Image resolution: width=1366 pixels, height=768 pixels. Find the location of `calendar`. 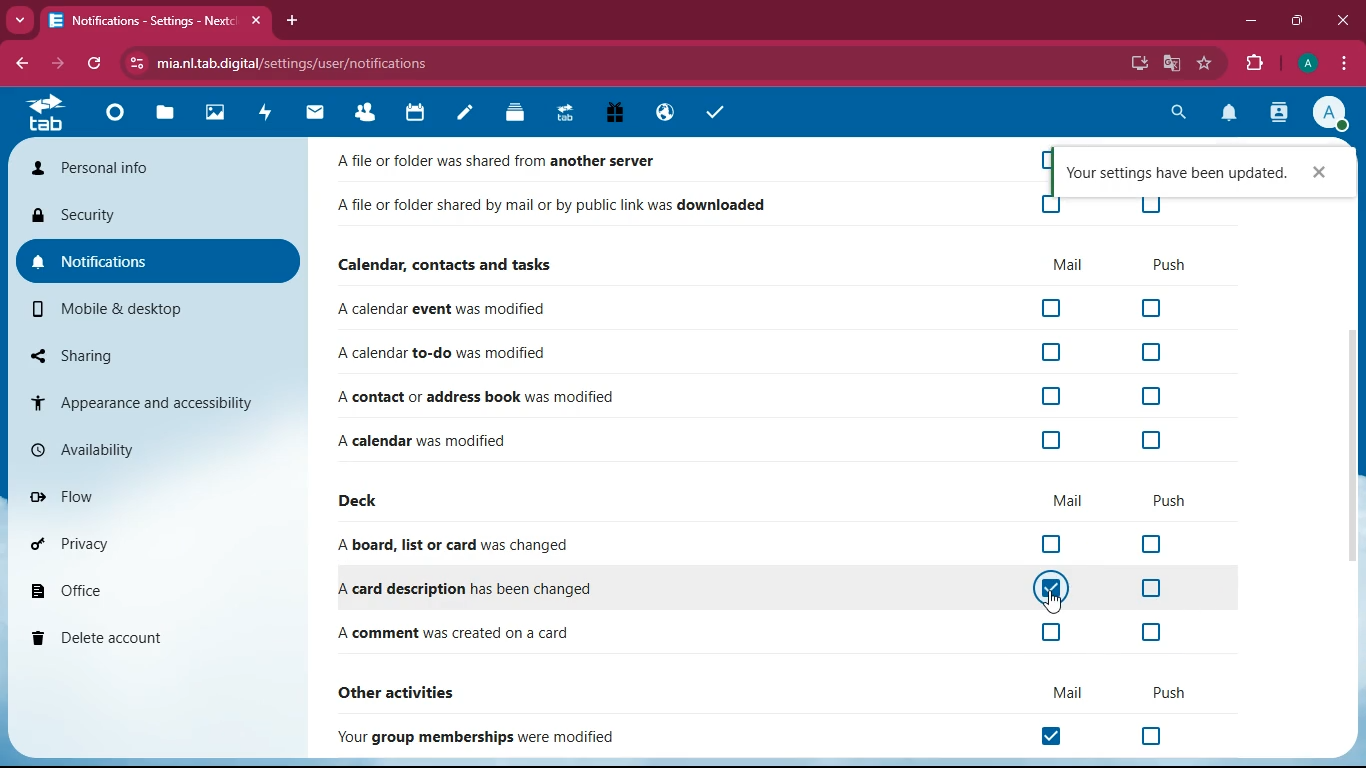

calendar is located at coordinates (415, 114).